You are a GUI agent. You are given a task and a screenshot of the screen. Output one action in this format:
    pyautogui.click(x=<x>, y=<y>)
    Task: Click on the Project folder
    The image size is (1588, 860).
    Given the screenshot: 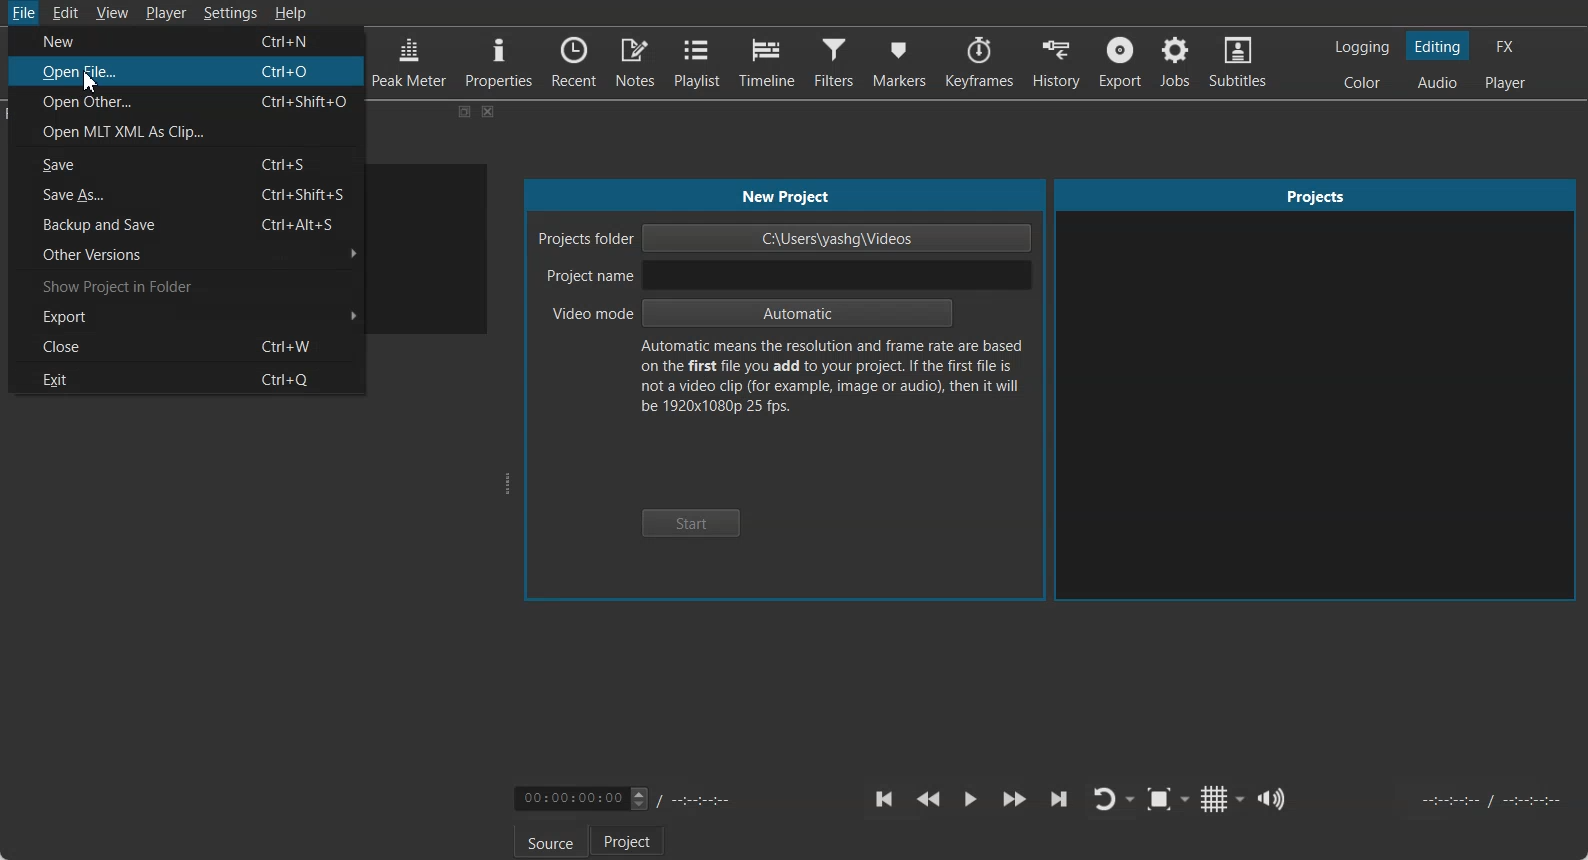 What is the action you would take?
    pyautogui.click(x=584, y=236)
    